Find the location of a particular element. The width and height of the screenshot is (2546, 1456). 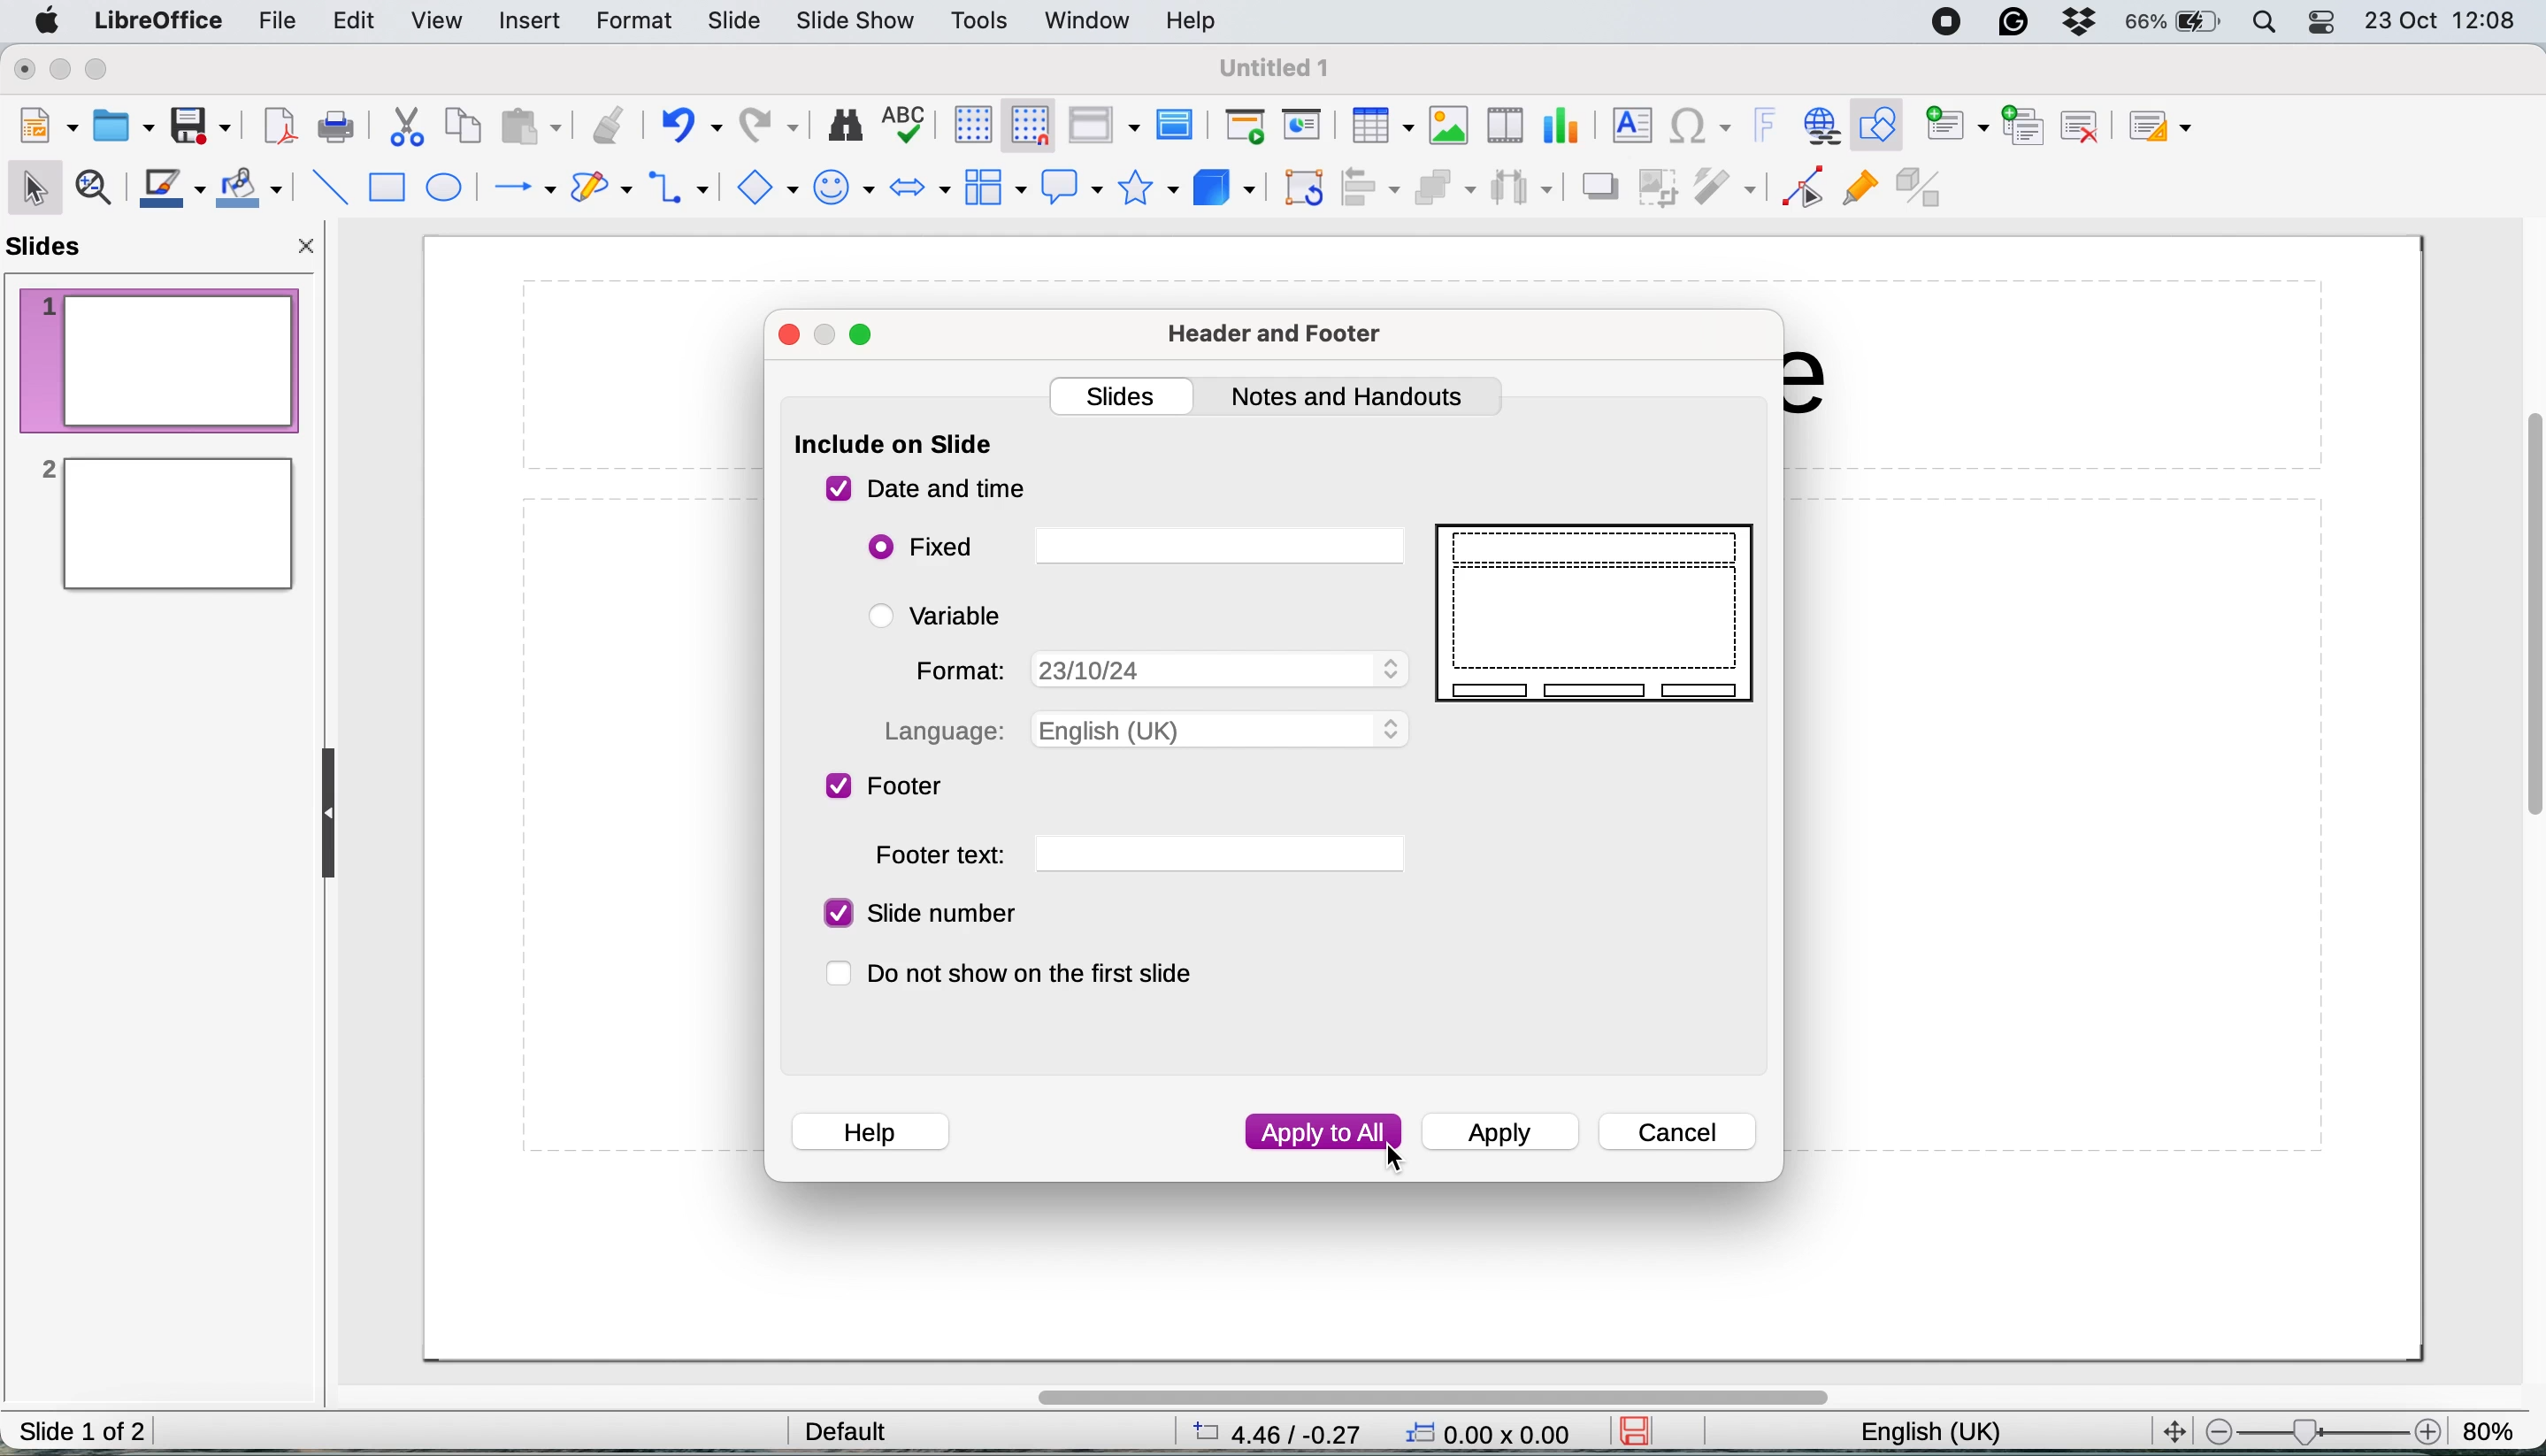

start from current slide is located at coordinates (1305, 126).